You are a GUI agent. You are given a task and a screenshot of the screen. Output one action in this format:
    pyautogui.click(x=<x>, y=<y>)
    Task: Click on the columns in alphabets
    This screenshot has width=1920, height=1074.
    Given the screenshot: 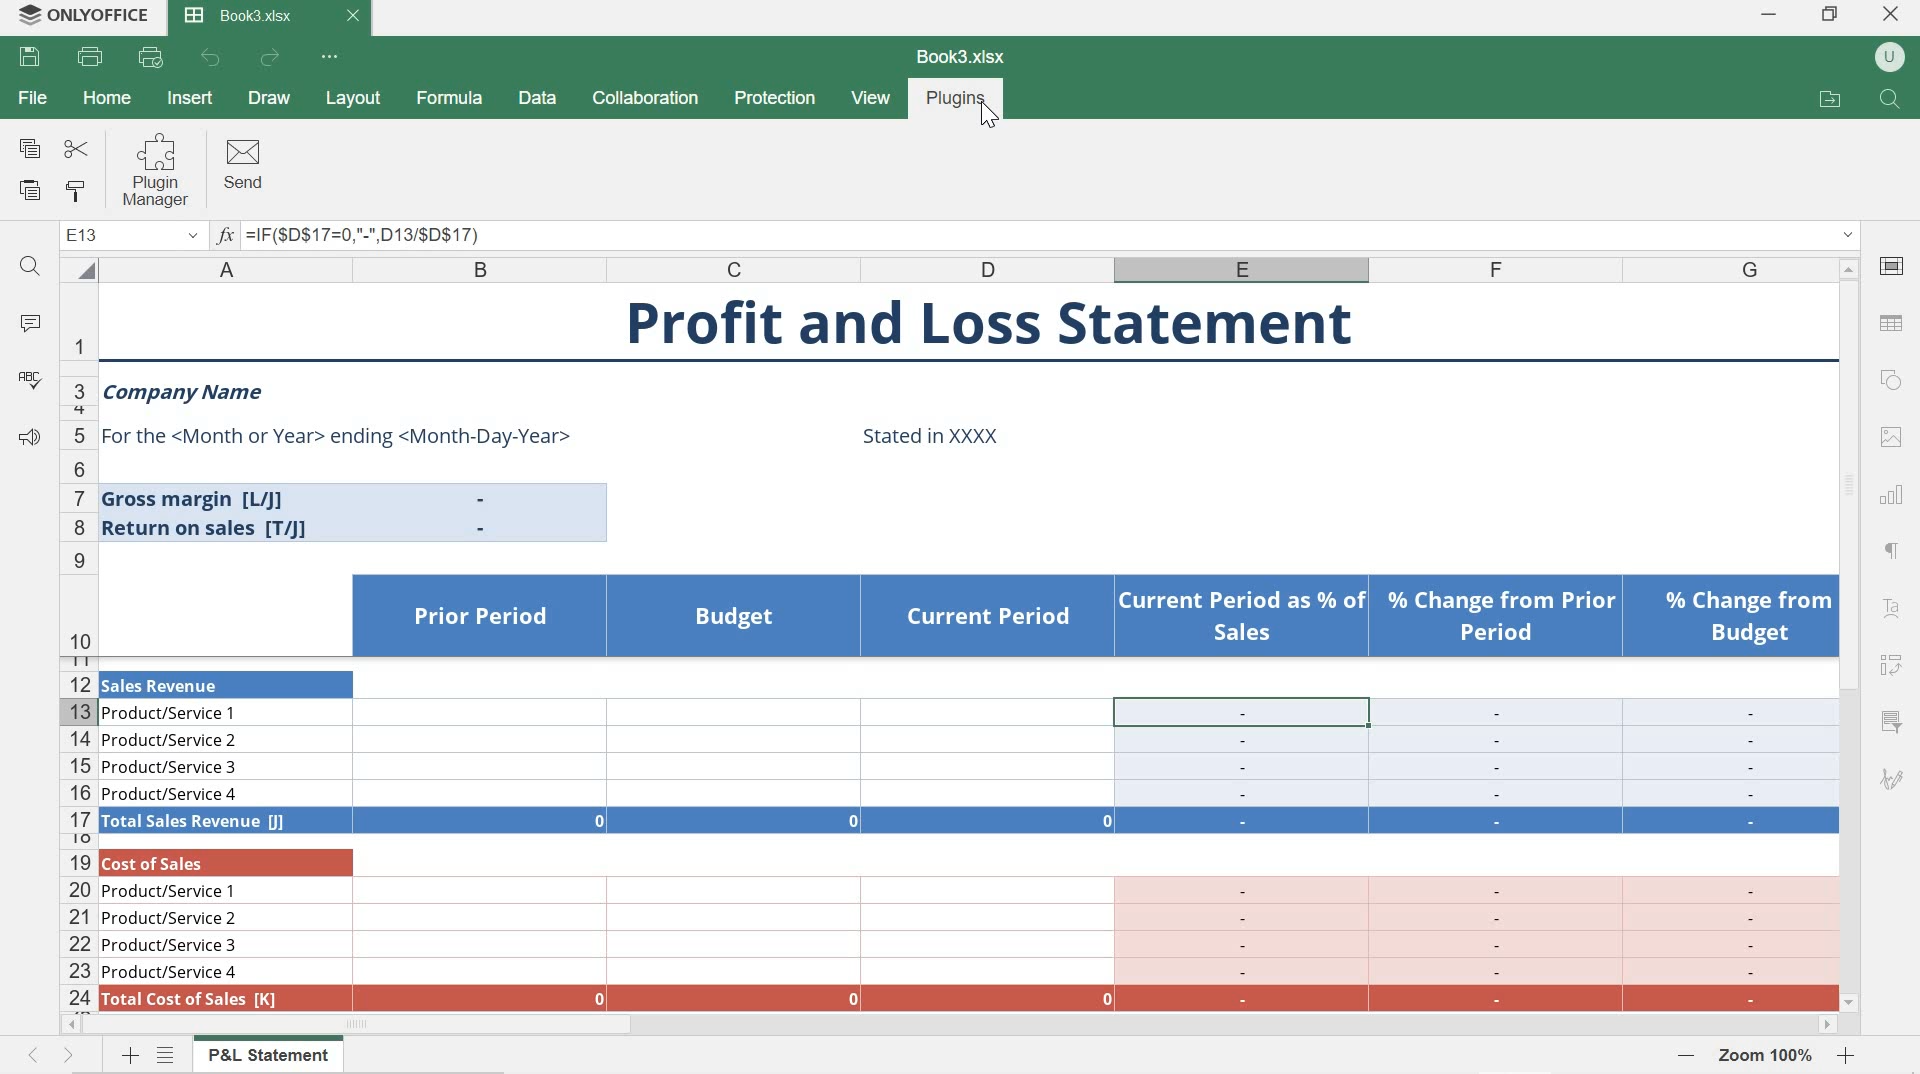 What is the action you would take?
    pyautogui.click(x=965, y=269)
    